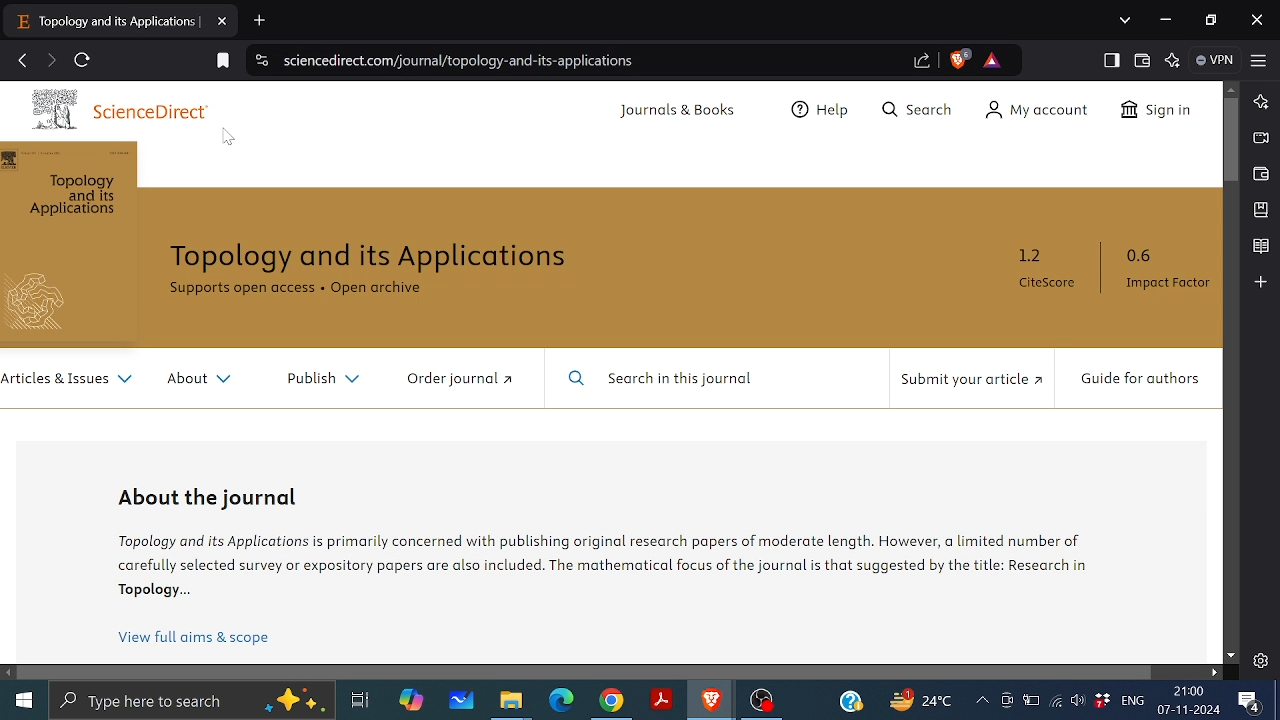  What do you see at coordinates (1260, 210) in the screenshot?
I see `Bookmarks` at bounding box center [1260, 210].